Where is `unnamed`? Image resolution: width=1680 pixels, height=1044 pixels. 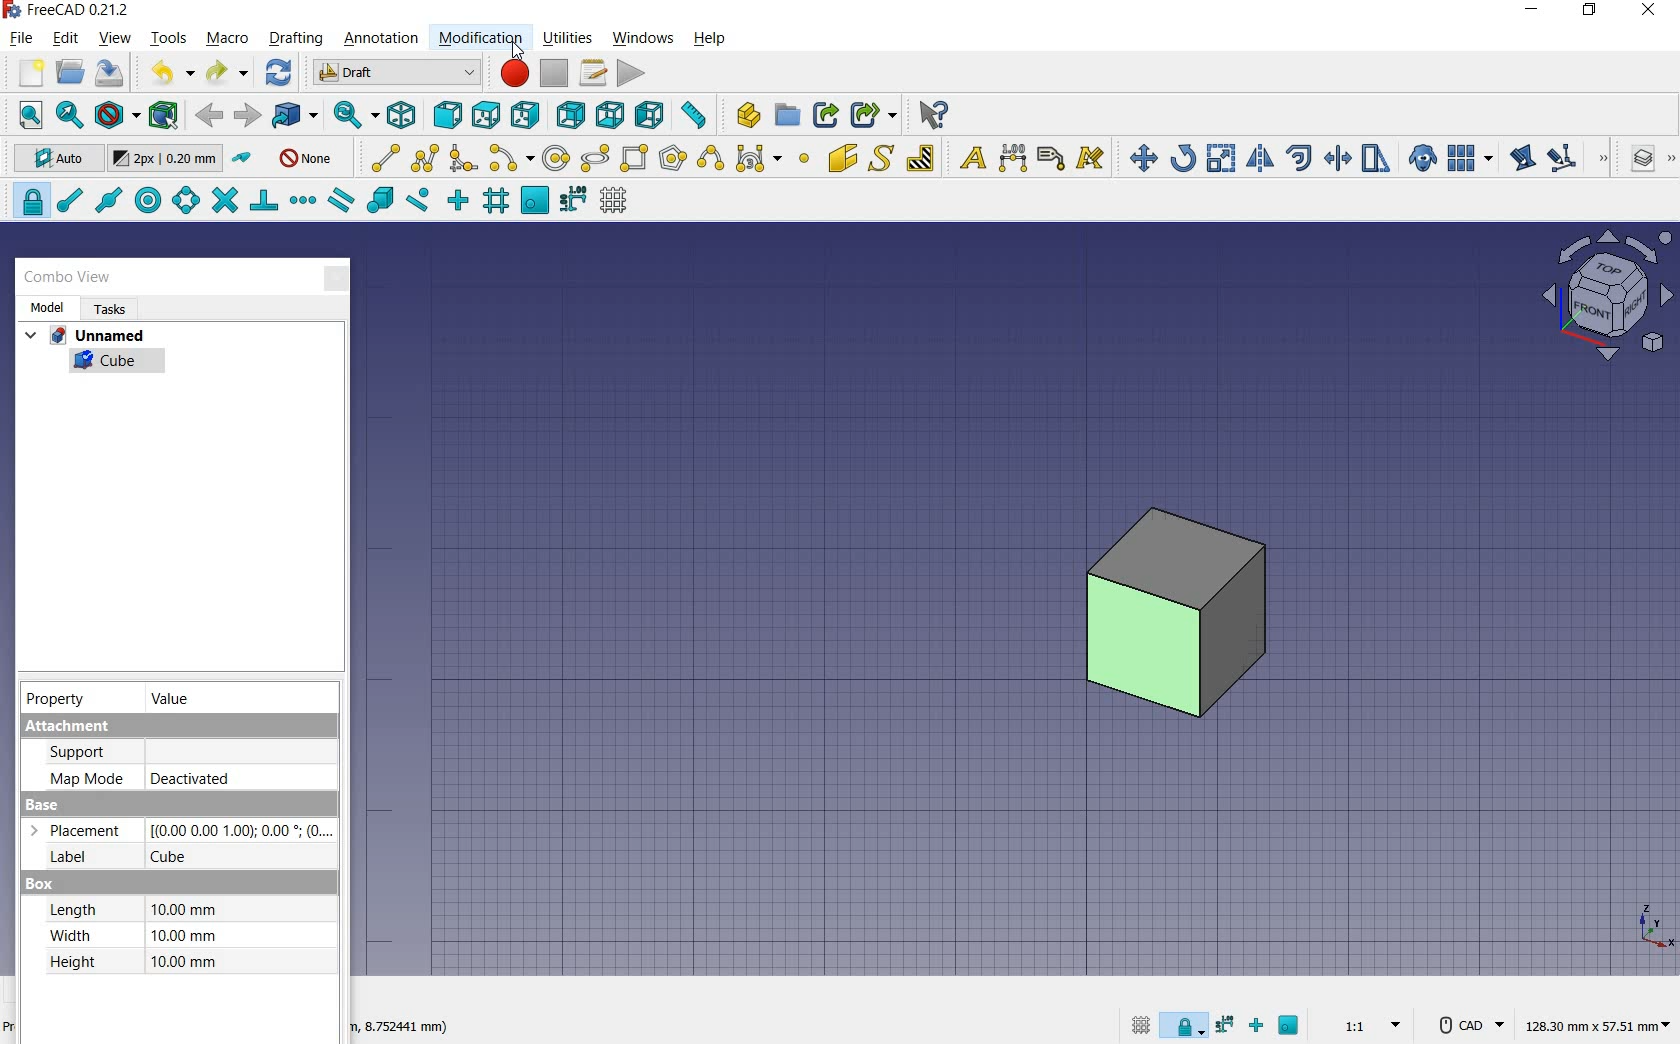
unnamed is located at coordinates (84, 336).